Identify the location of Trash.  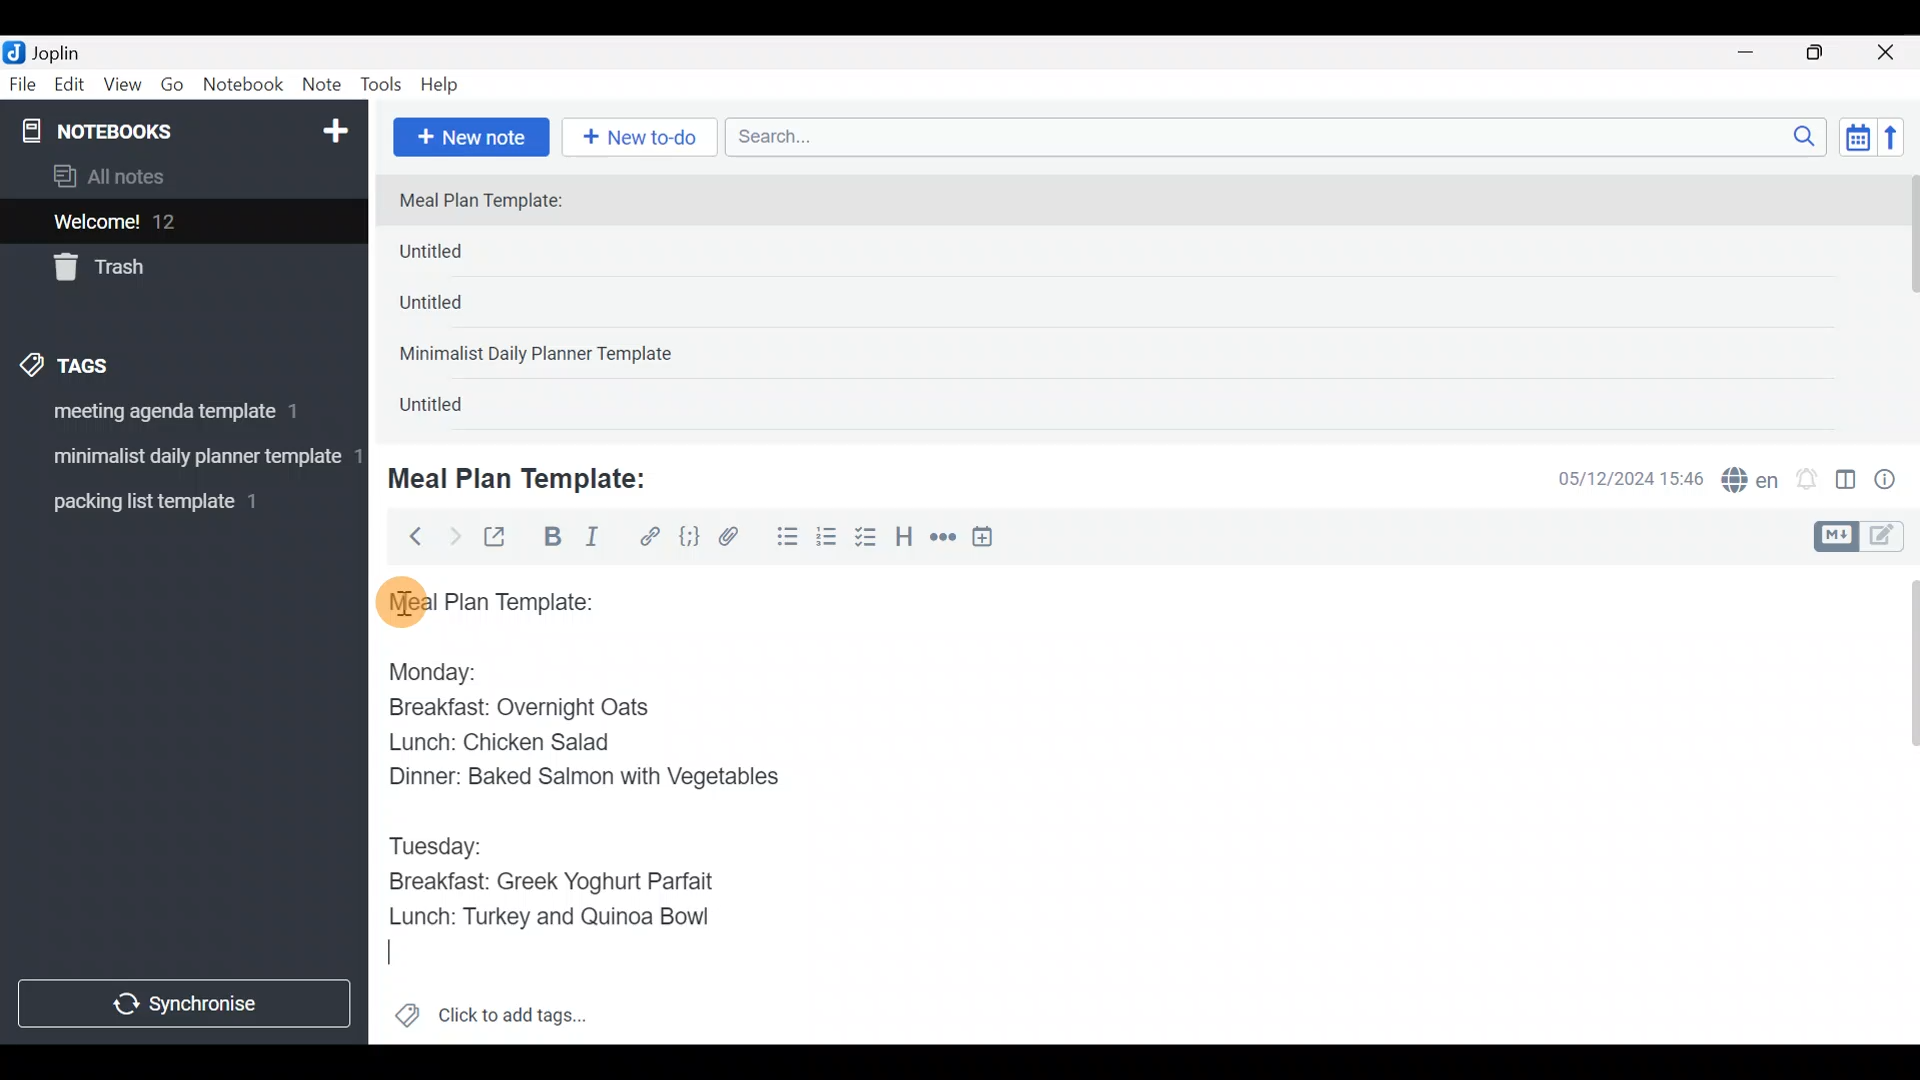
(172, 269).